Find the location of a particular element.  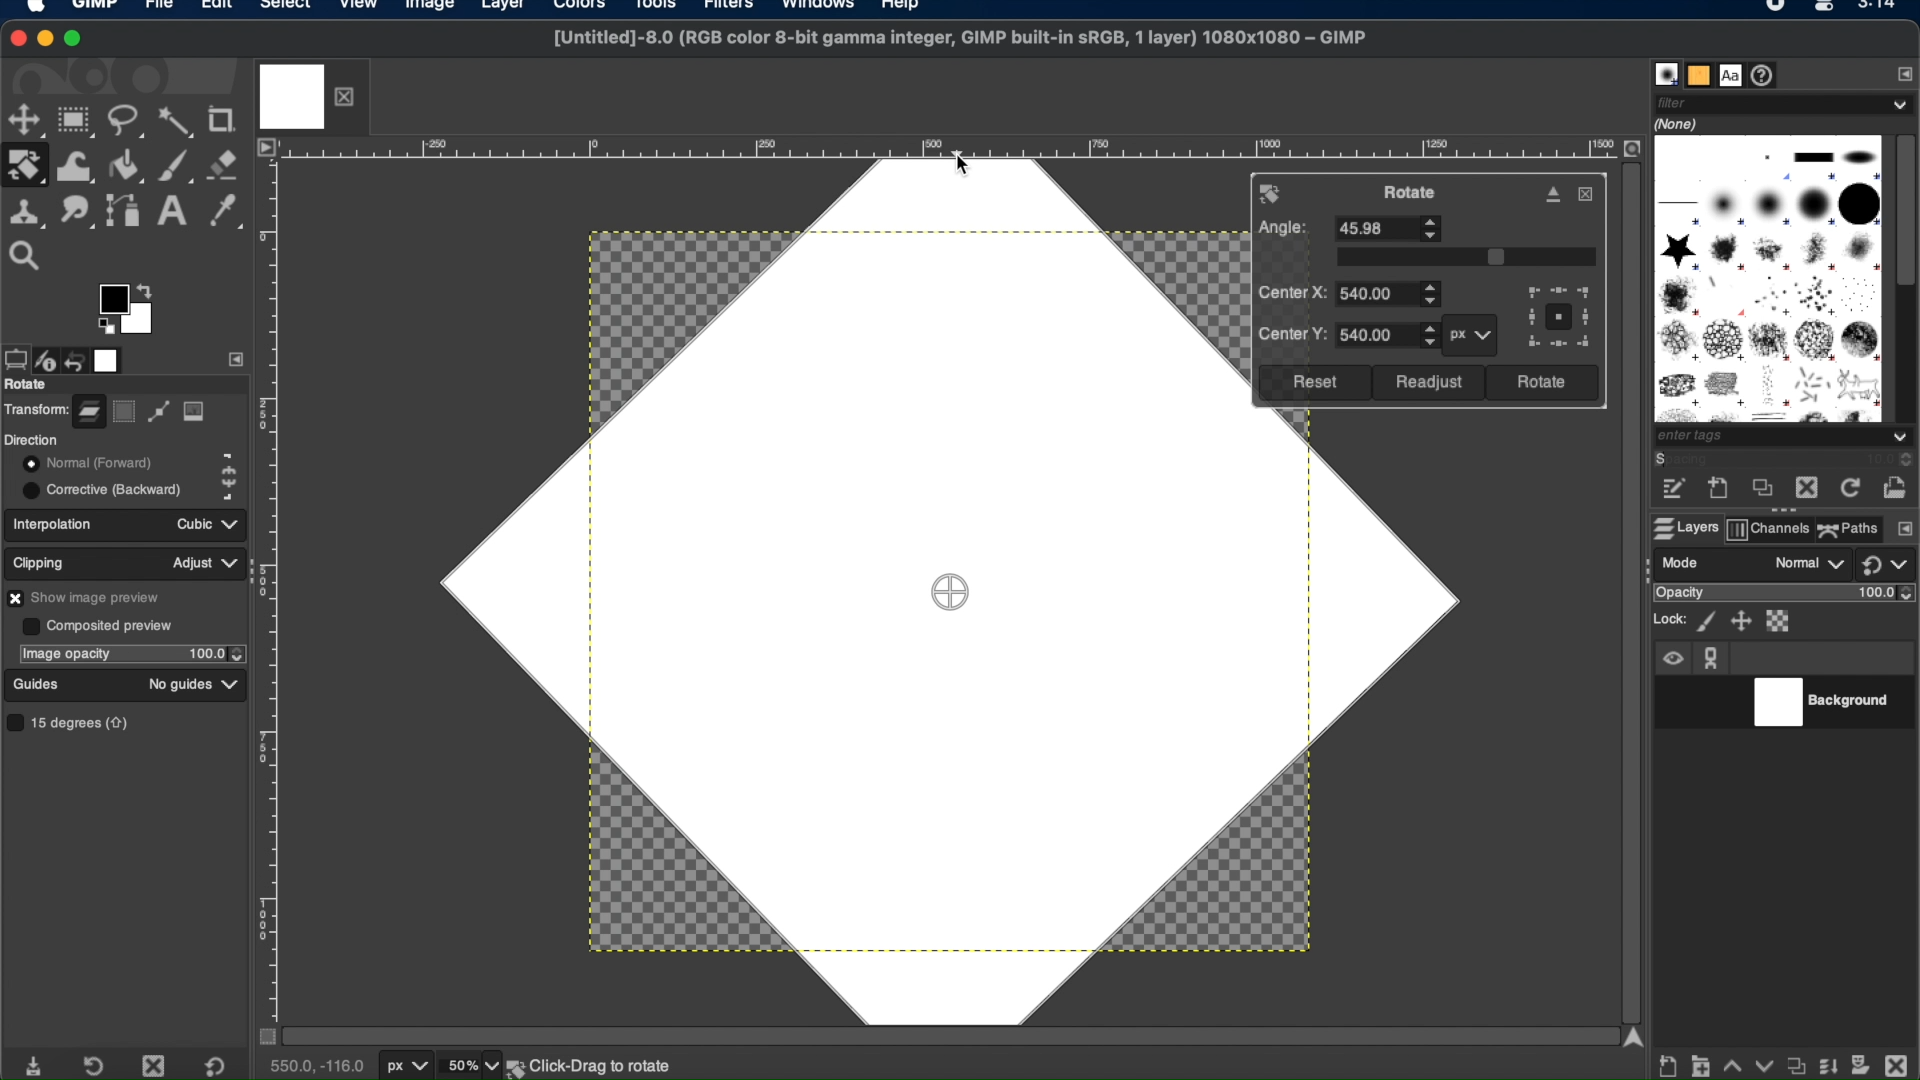

rotate is located at coordinates (1541, 383).